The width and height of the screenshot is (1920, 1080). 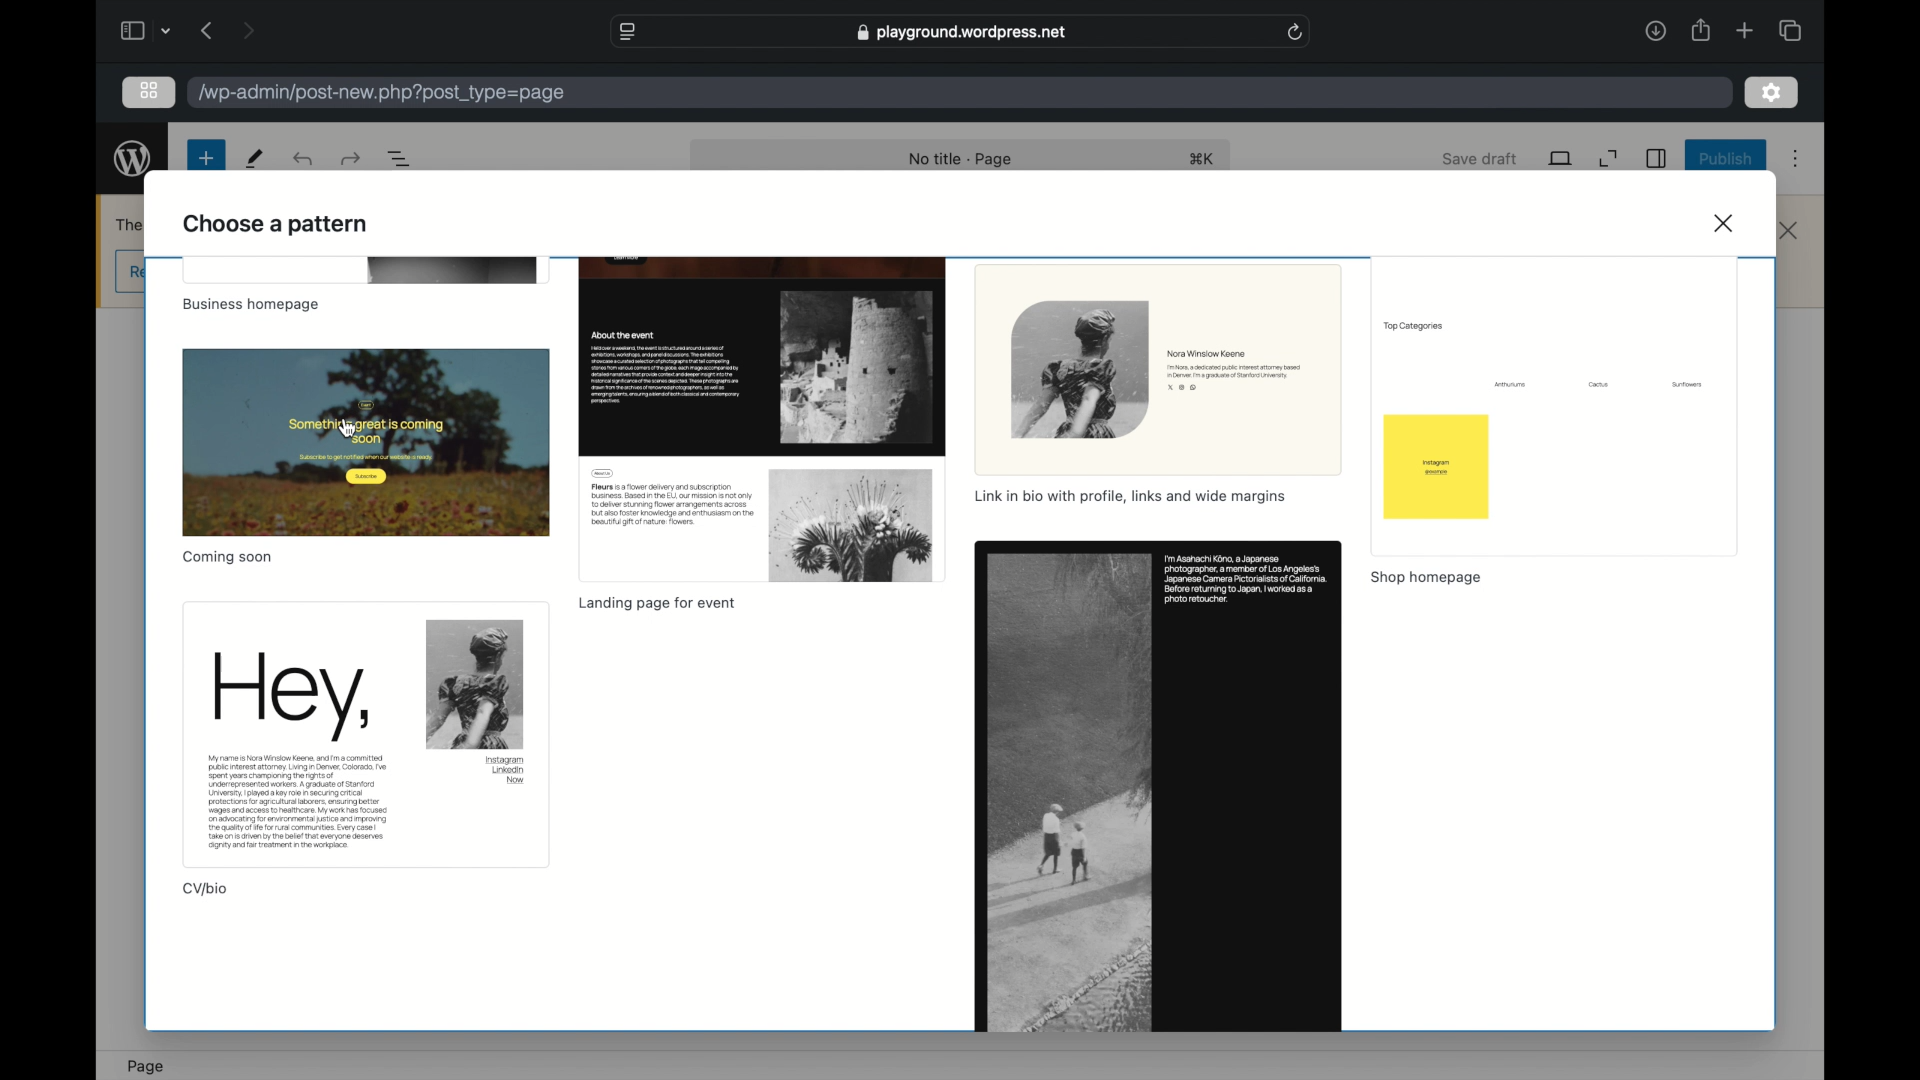 What do you see at coordinates (208, 31) in the screenshot?
I see `previous page` at bounding box center [208, 31].